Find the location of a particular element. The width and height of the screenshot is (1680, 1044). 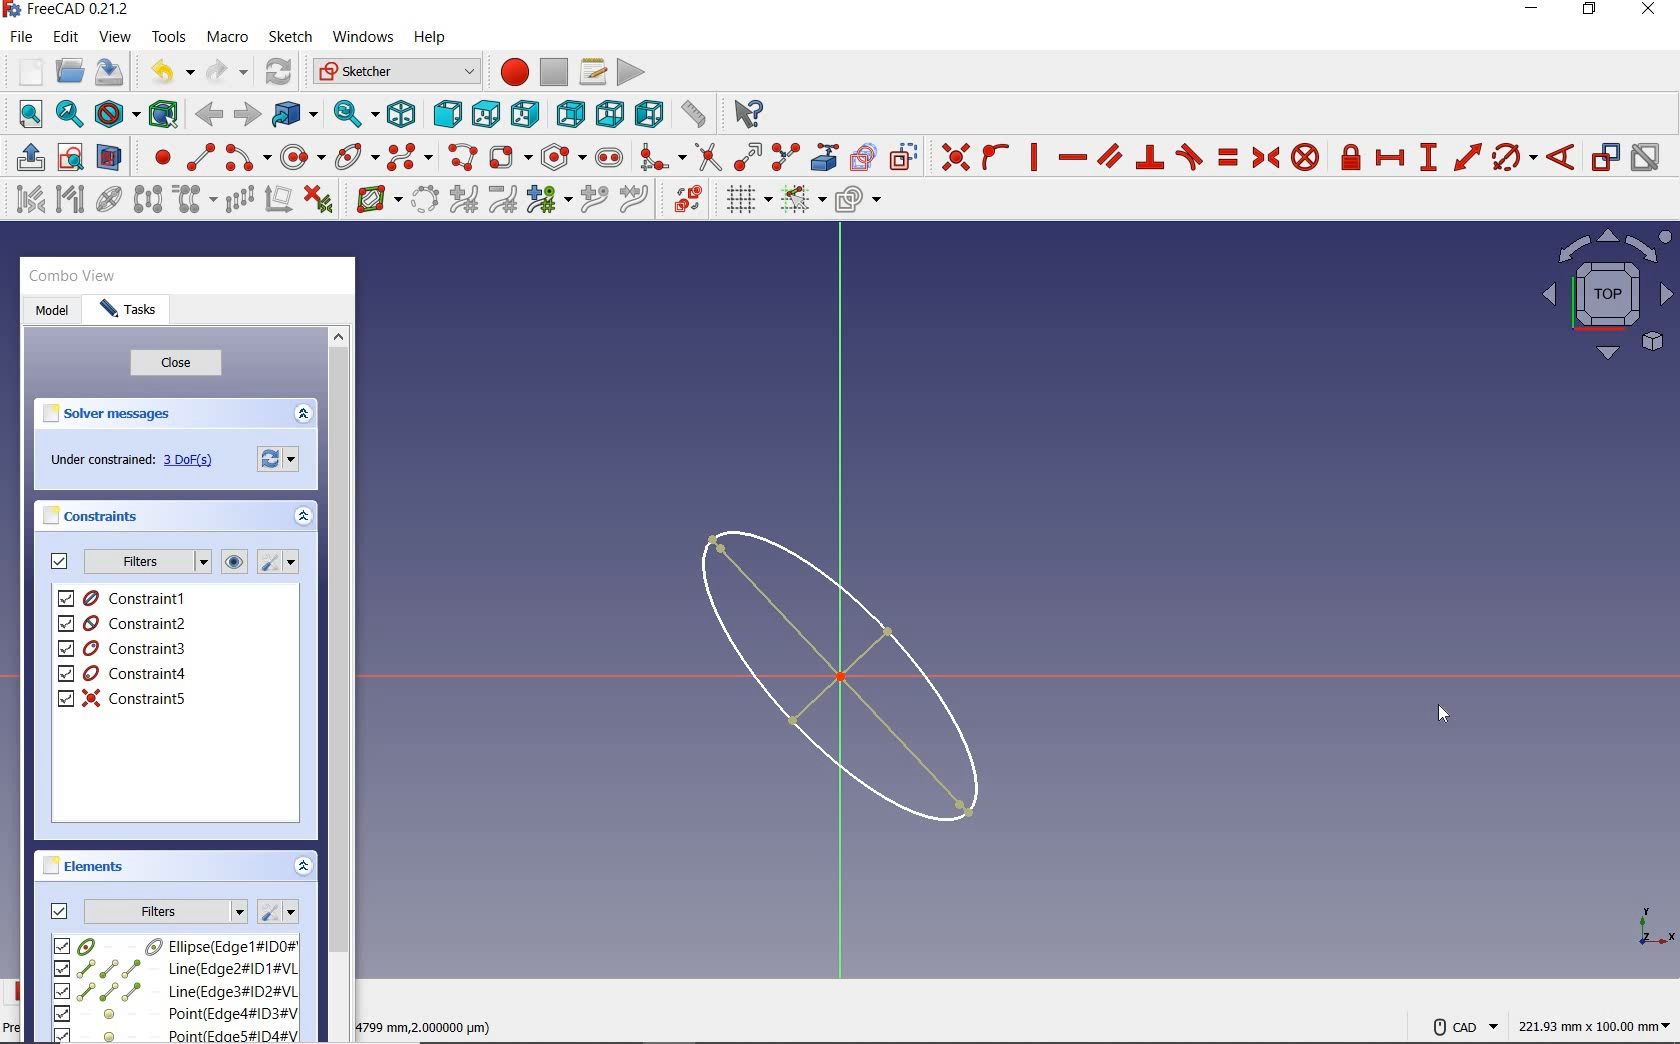

join curves is located at coordinates (635, 200).